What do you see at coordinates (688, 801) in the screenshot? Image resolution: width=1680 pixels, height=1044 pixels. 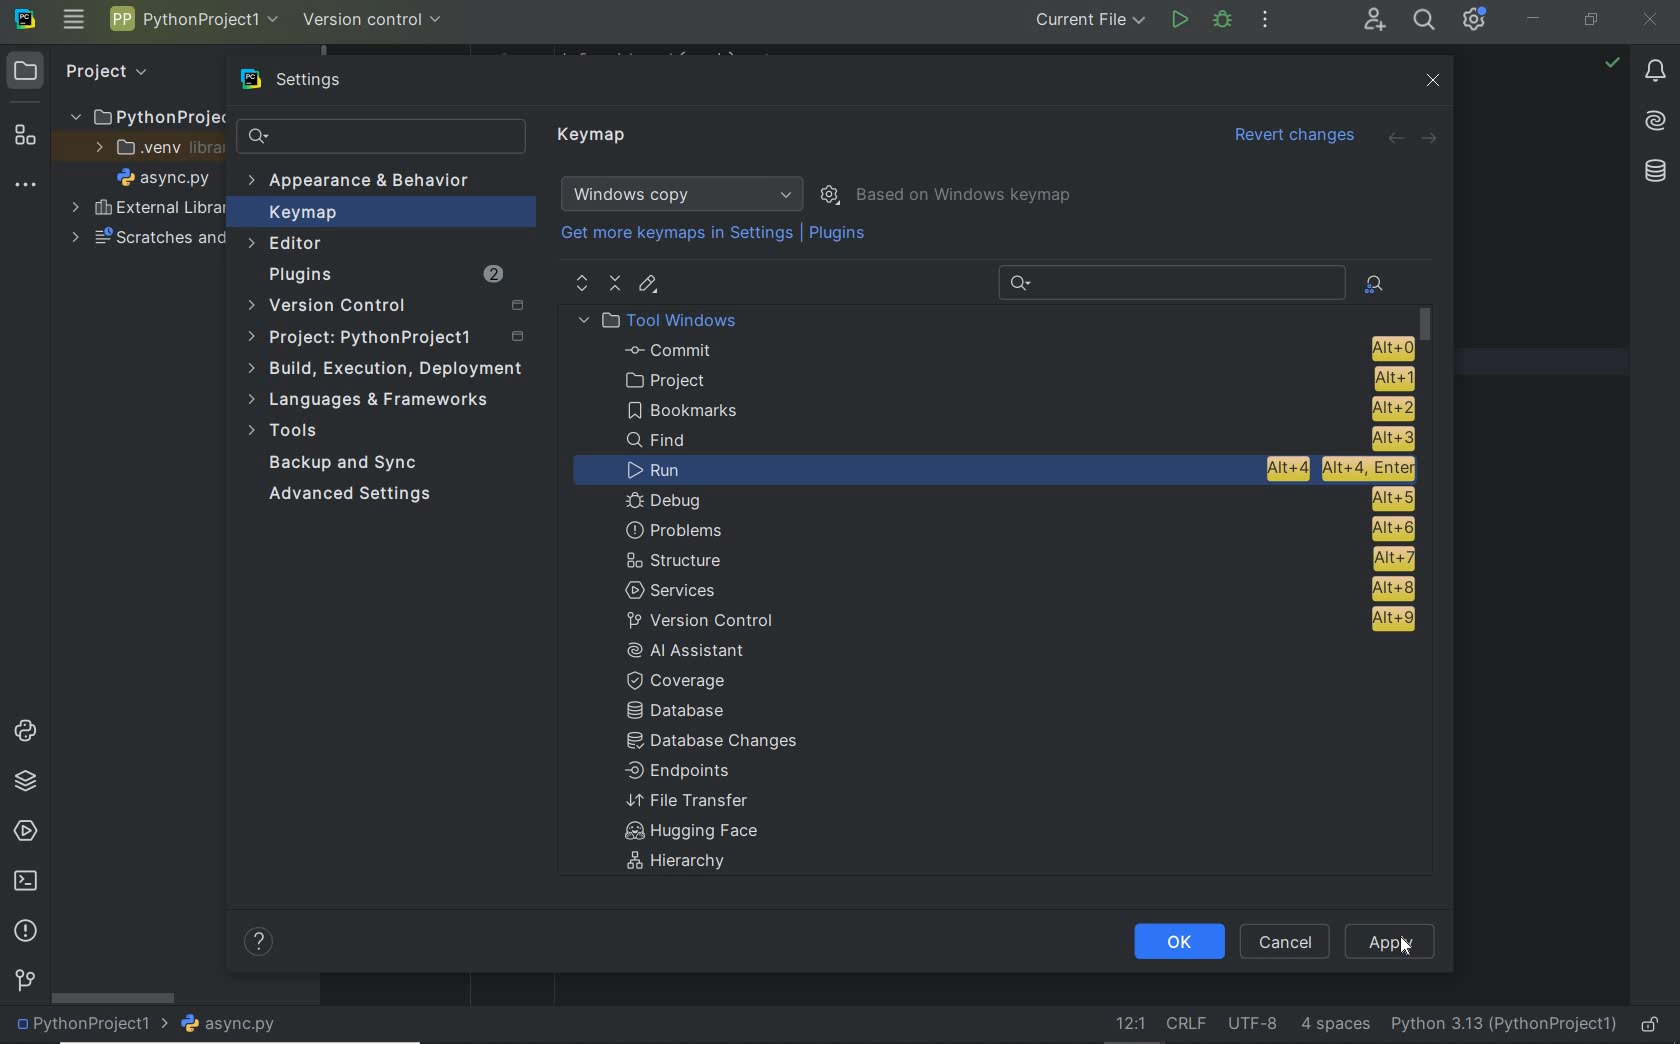 I see `File Transfer` at bounding box center [688, 801].